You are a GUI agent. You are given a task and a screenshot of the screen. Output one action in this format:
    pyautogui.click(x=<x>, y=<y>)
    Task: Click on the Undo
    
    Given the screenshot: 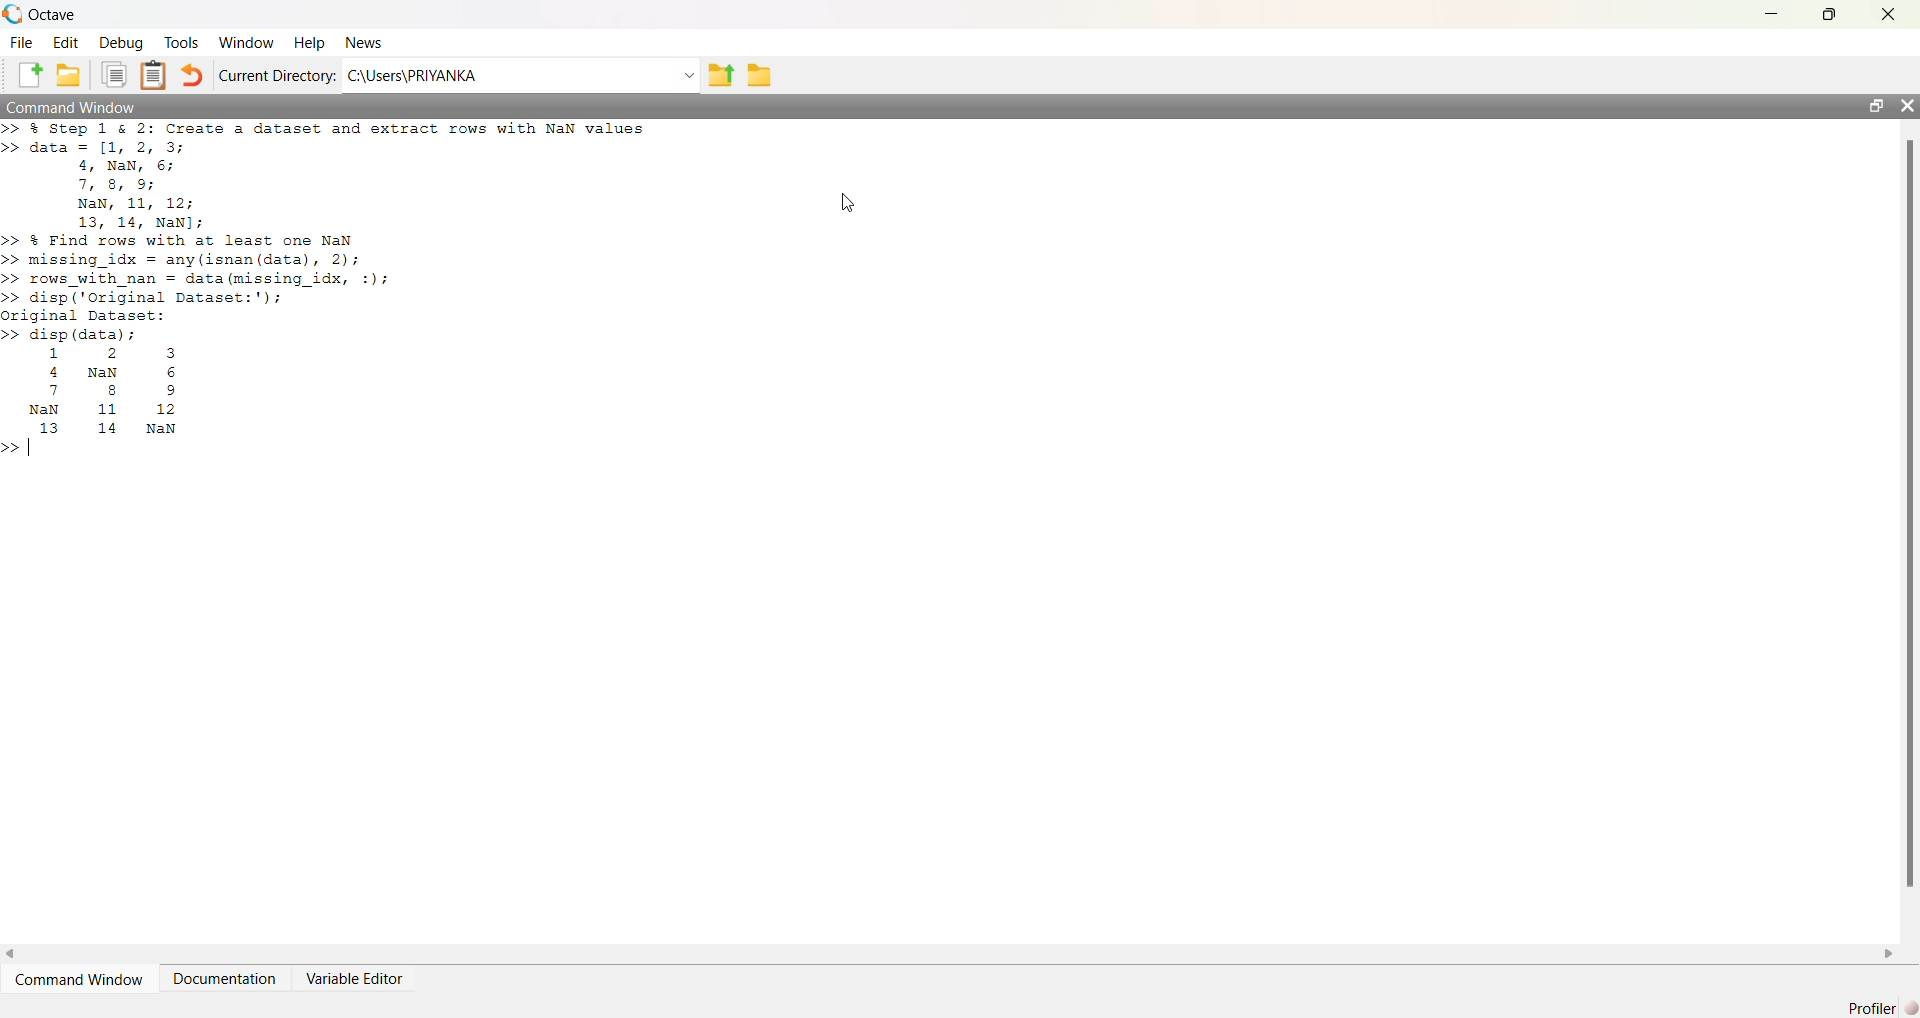 What is the action you would take?
    pyautogui.click(x=190, y=75)
    